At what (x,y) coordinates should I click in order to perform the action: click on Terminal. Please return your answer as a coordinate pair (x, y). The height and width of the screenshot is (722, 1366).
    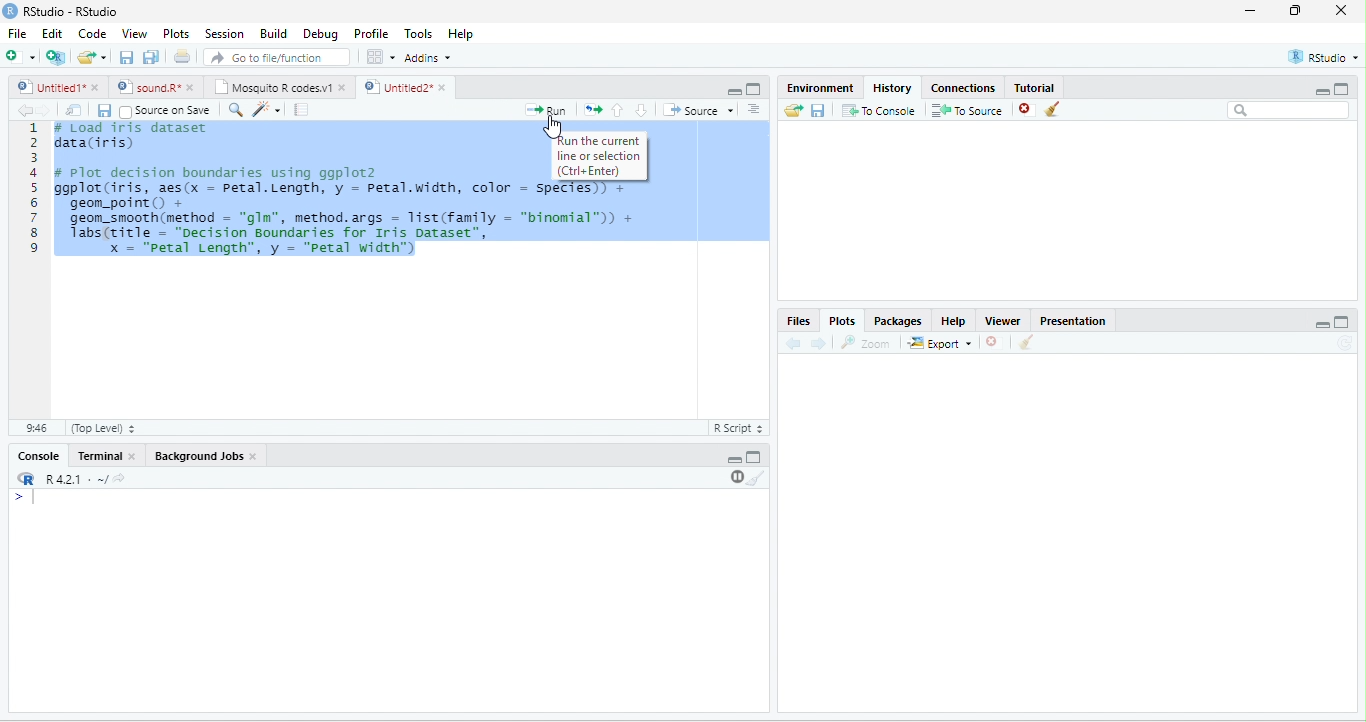
    Looking at the image, I should click on (97, 455).